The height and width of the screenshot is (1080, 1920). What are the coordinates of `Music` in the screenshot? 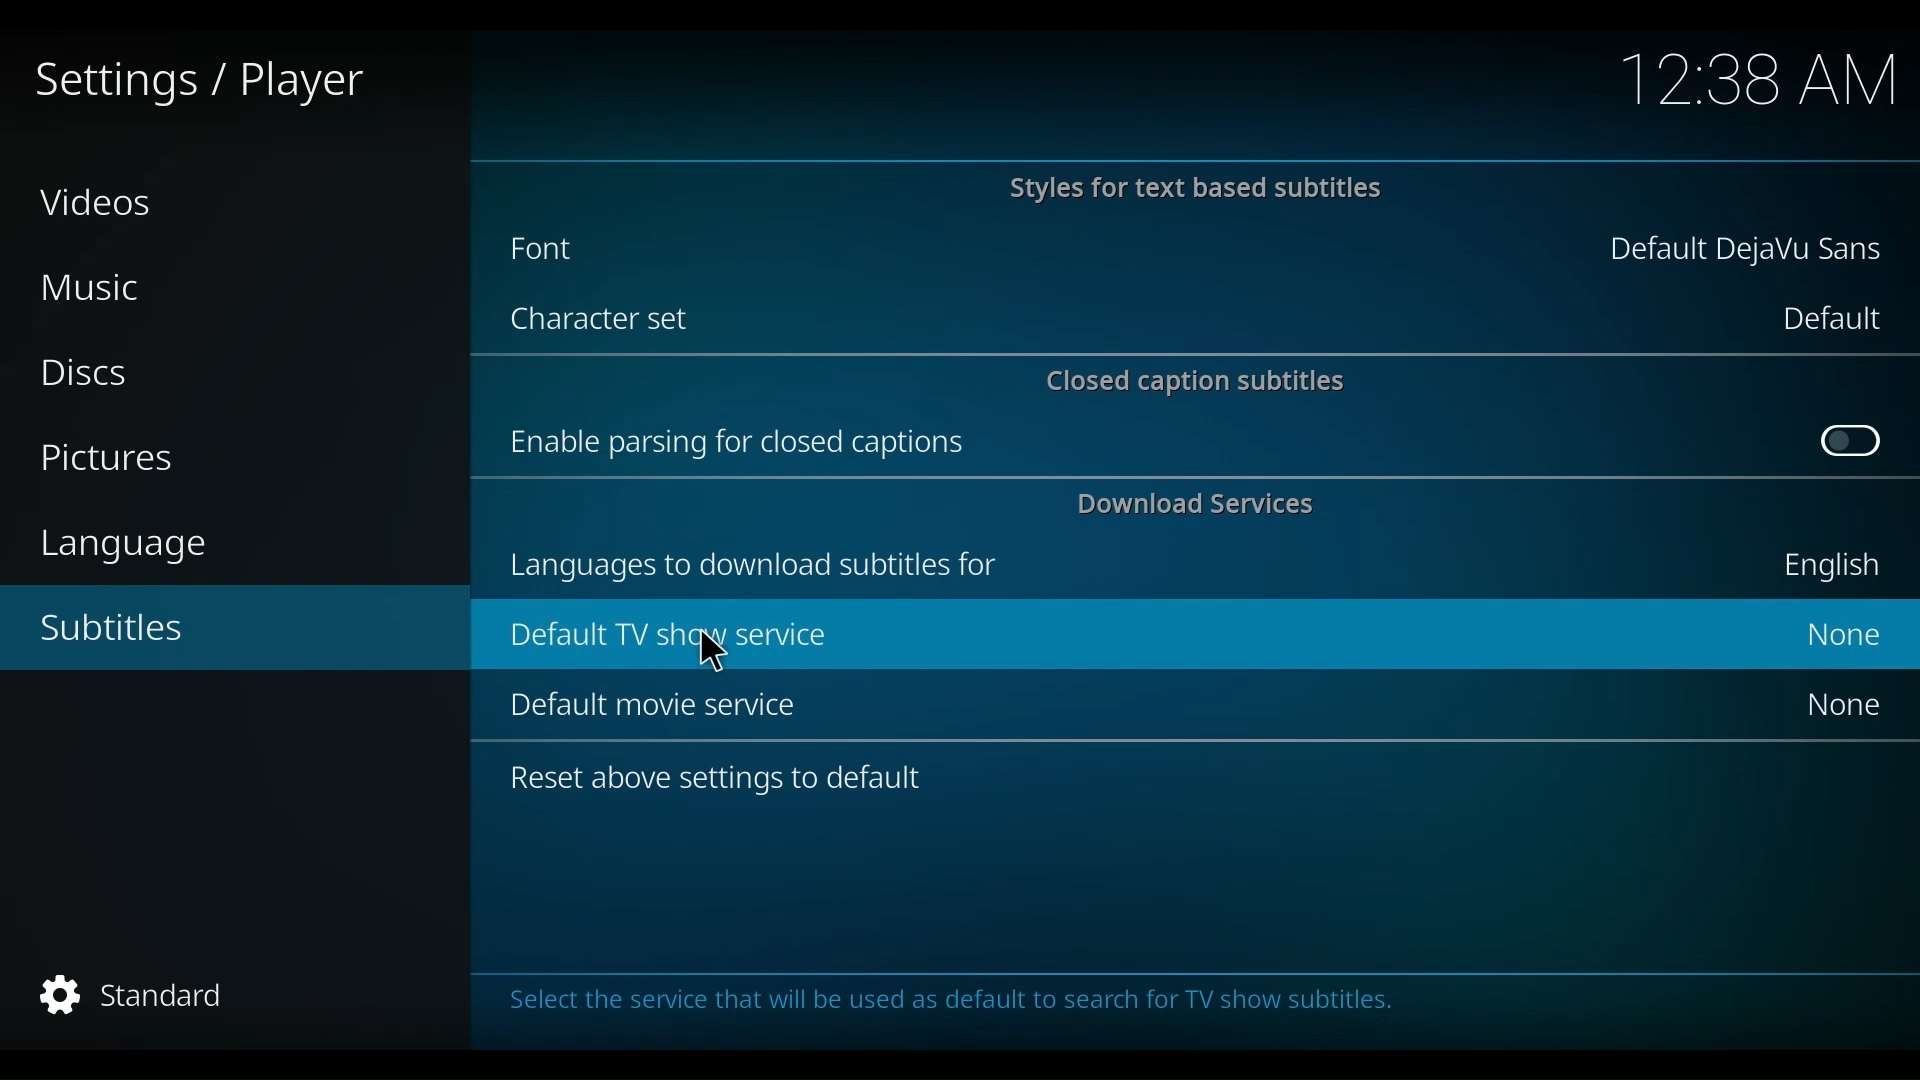 It's located at (100, 289).